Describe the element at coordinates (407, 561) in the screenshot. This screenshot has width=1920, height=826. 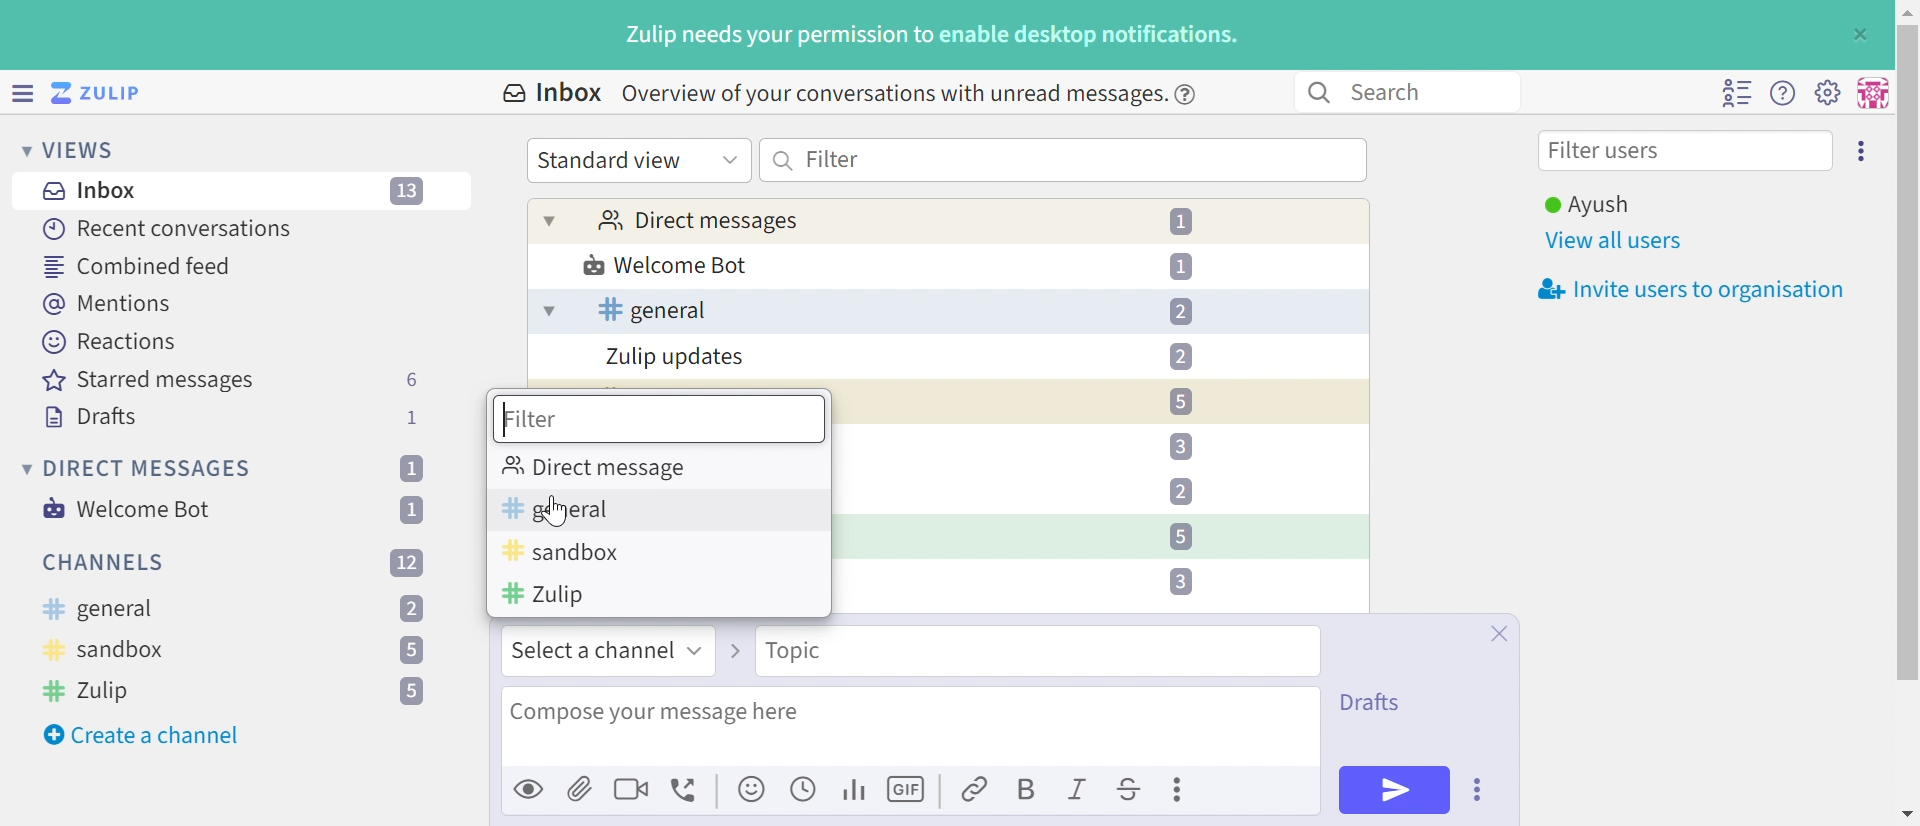
I see `12` at that location.